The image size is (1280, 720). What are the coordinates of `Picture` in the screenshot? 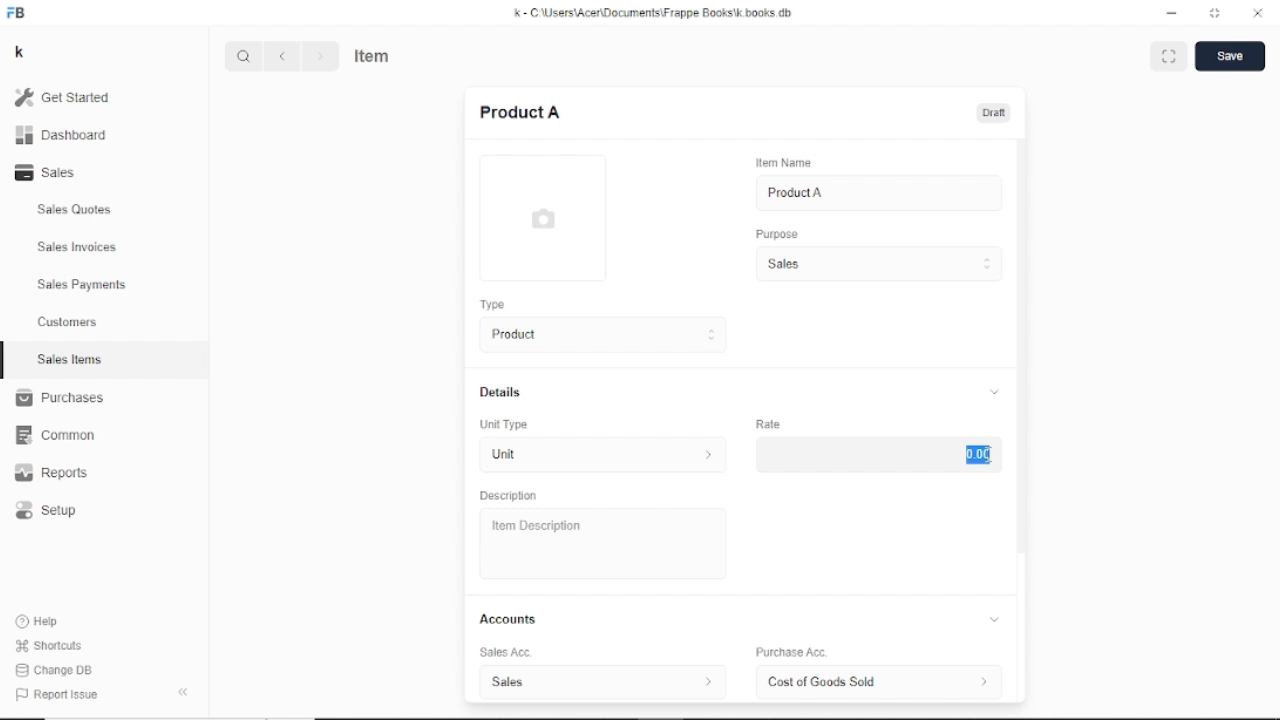 It's located at (542, 218).